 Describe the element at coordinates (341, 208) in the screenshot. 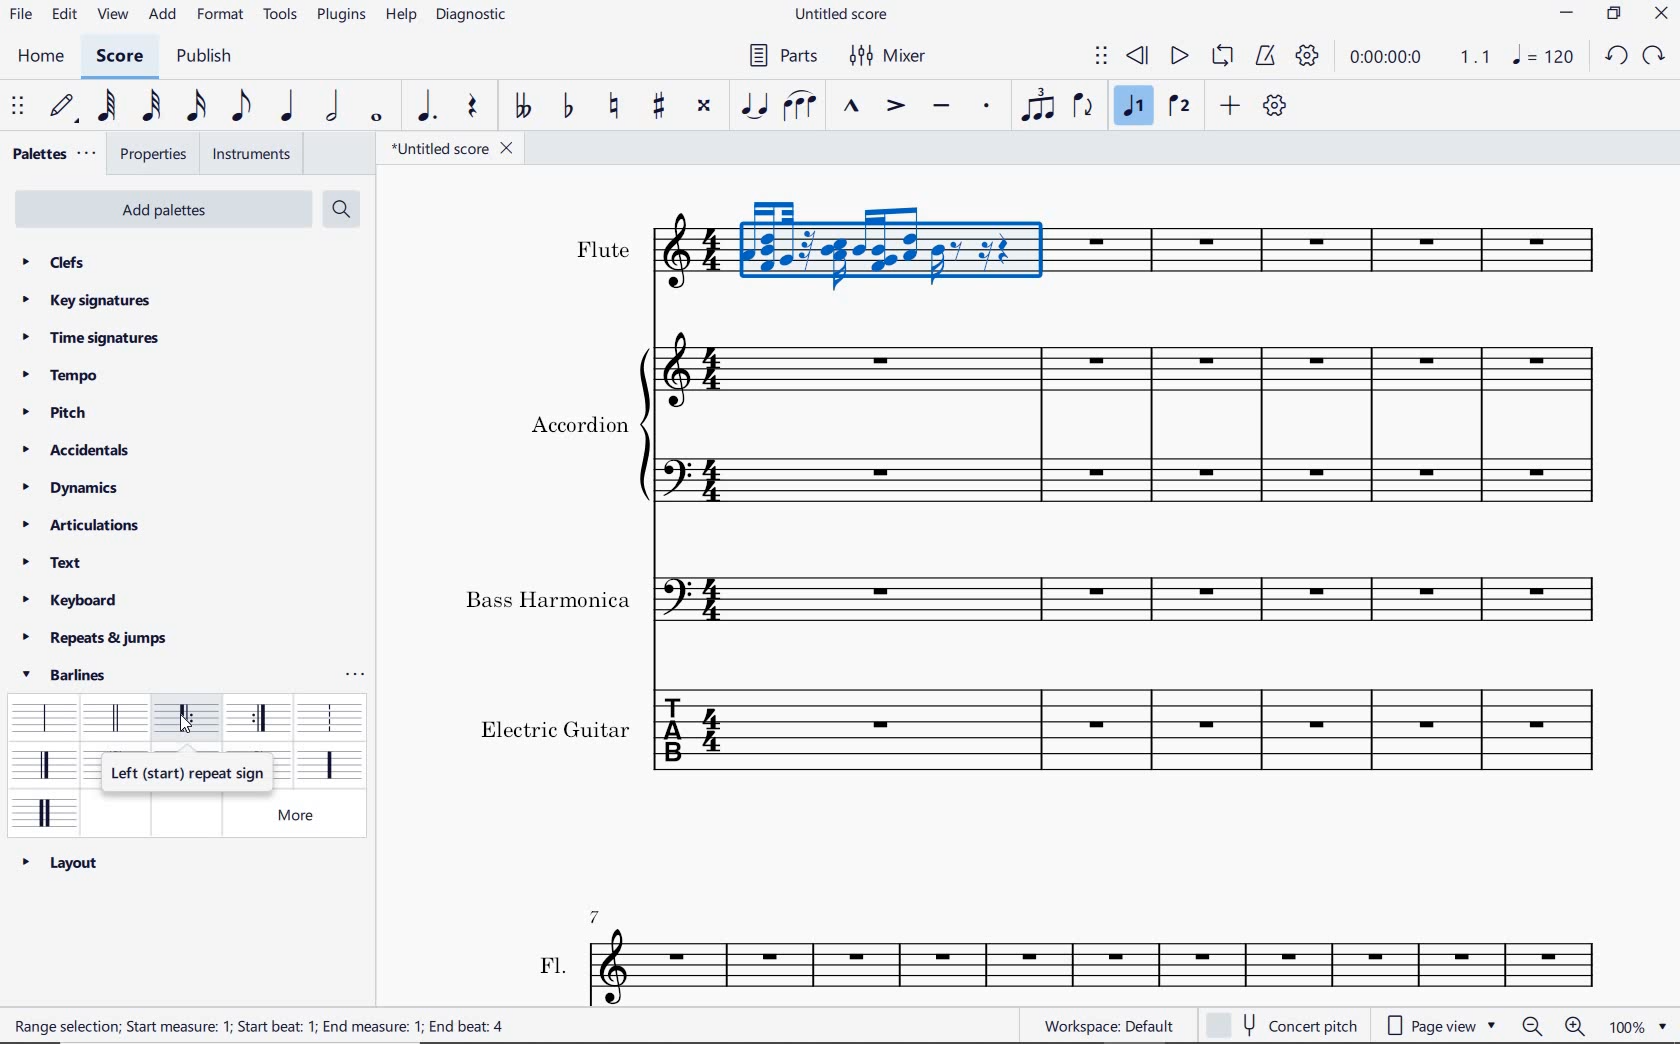

I see `search palettes` at that location.